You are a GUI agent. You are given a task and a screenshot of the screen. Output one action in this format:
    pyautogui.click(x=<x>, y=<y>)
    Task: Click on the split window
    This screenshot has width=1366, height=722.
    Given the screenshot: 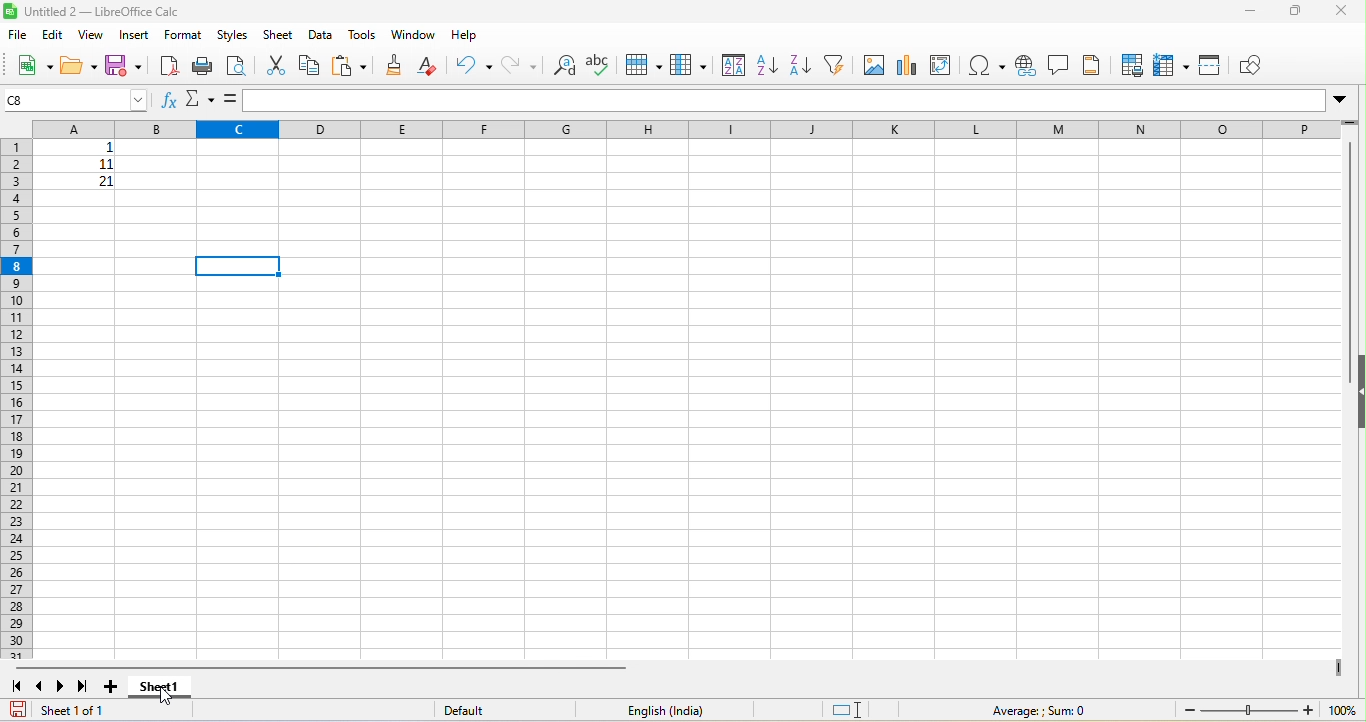 What is the action you would take?
    pyautogui.click(x=1211, y=67)
    